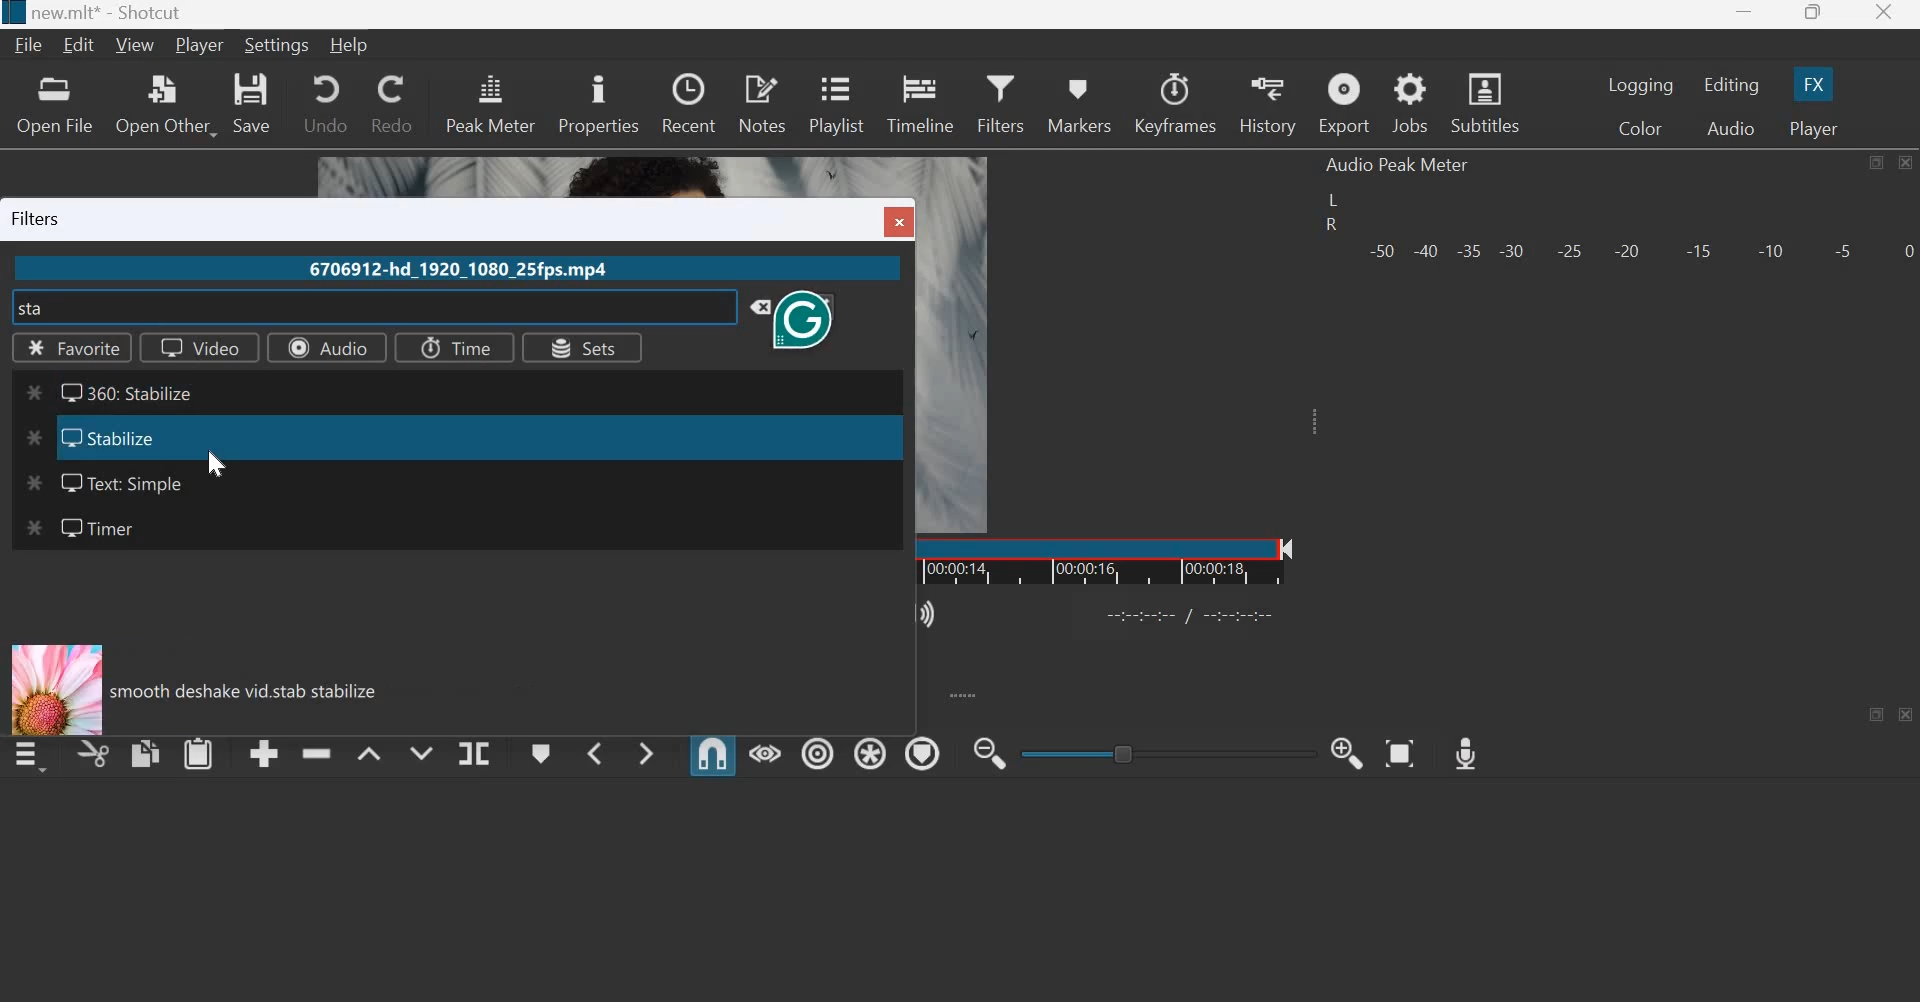  What do you see at coordinates (1135, 560) in the screenshot?
I see `Timeline` at bounding box center [1135, 560].